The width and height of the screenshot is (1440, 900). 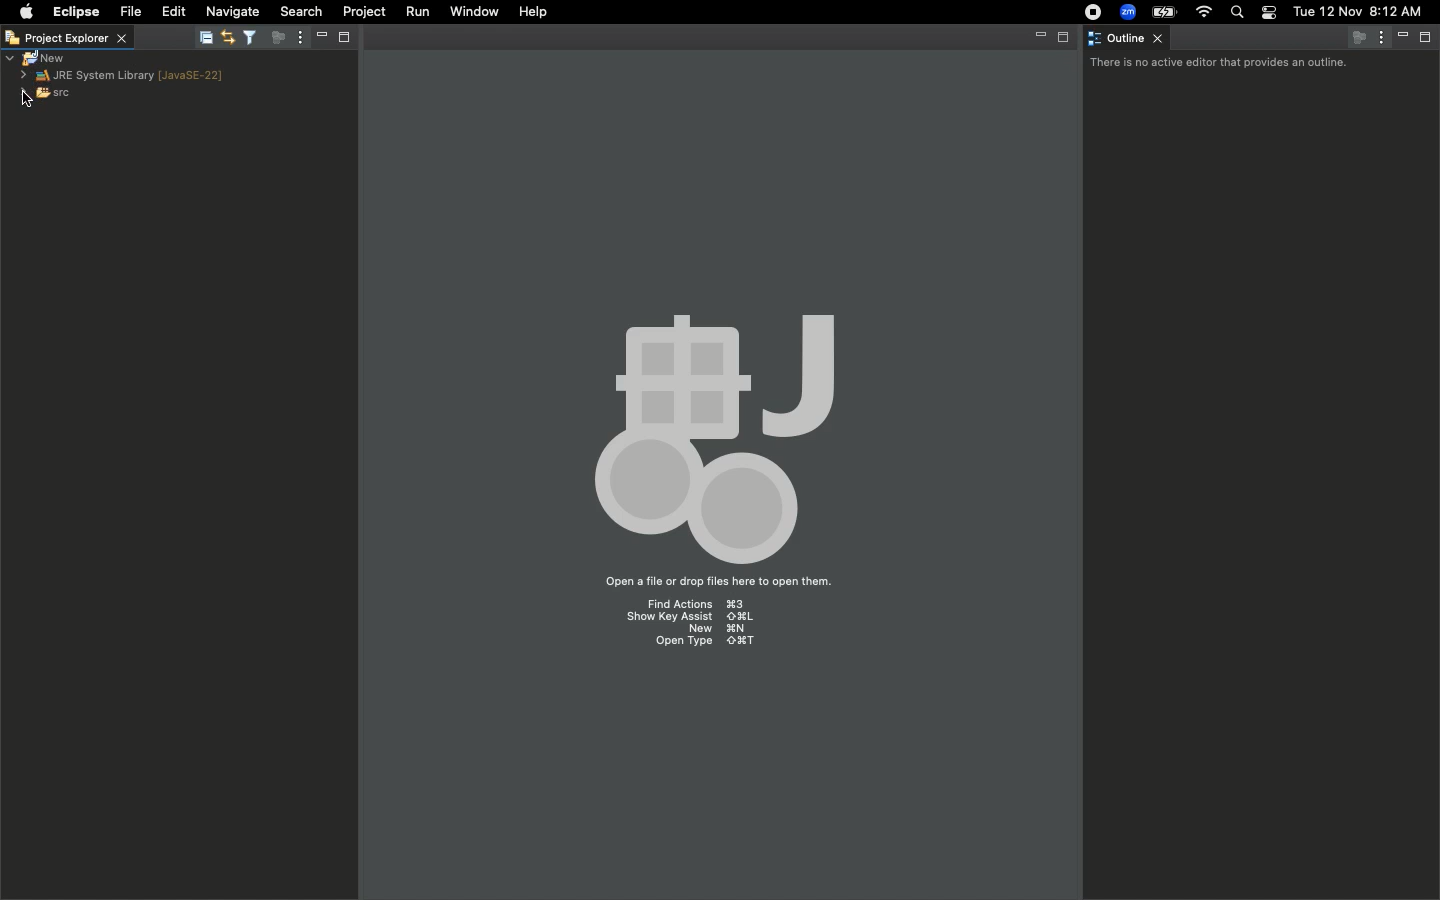 I want to click on Internet, so click(x=1202, y=13).